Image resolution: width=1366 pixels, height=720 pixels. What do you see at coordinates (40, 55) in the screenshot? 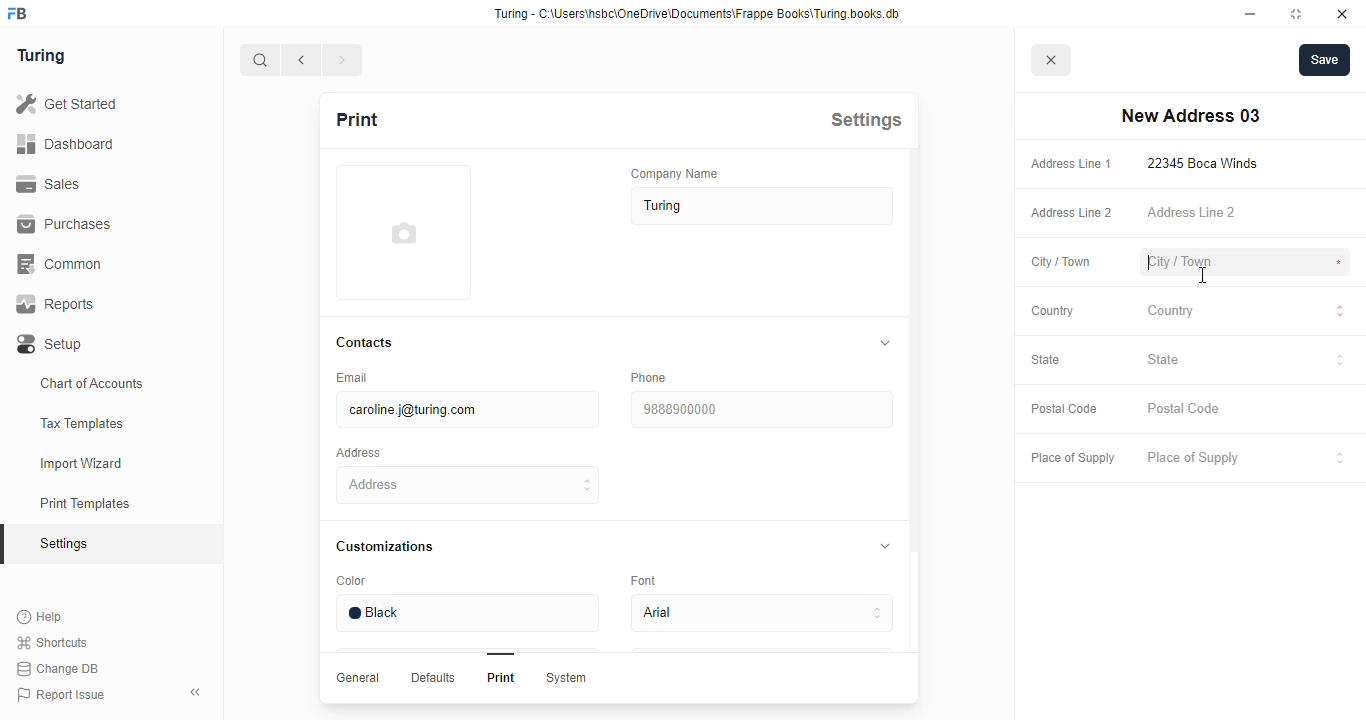
I see `turing` at bounding box center [40, 55].